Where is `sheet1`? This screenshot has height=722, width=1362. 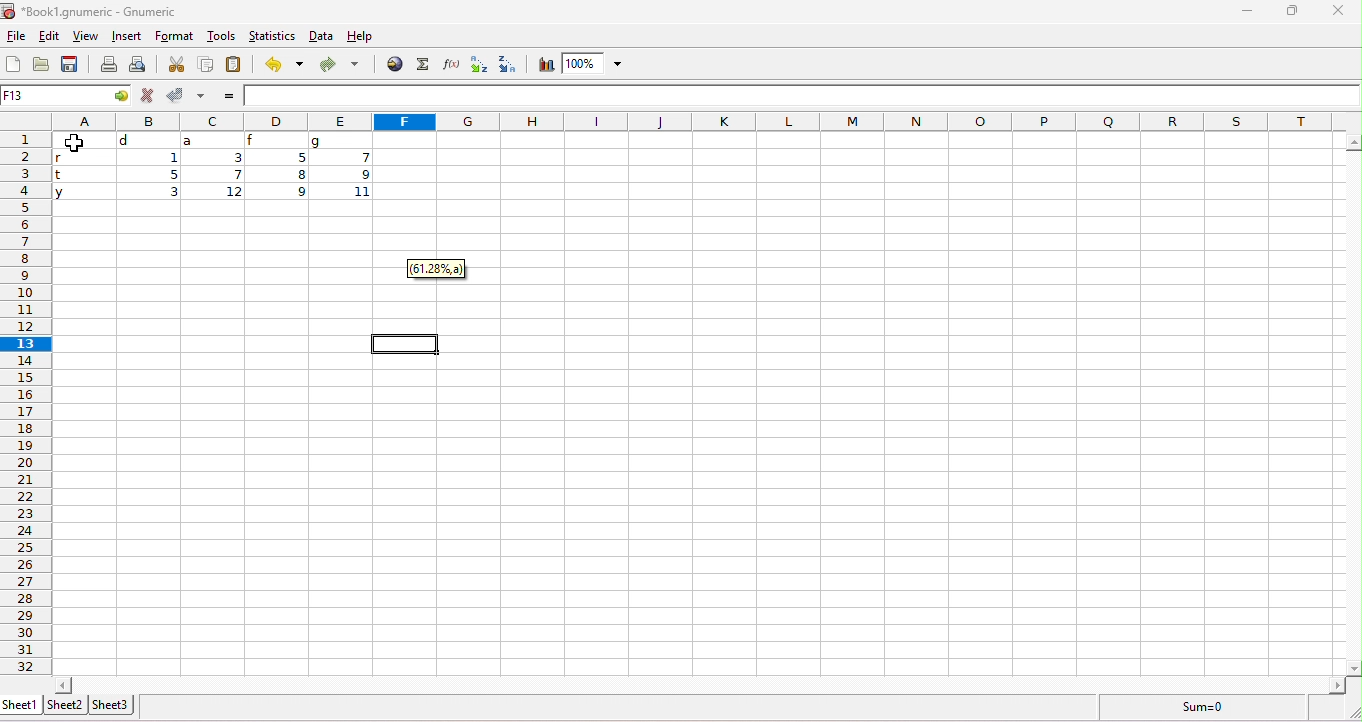 sheet1 is located at coordinates (20, 704).